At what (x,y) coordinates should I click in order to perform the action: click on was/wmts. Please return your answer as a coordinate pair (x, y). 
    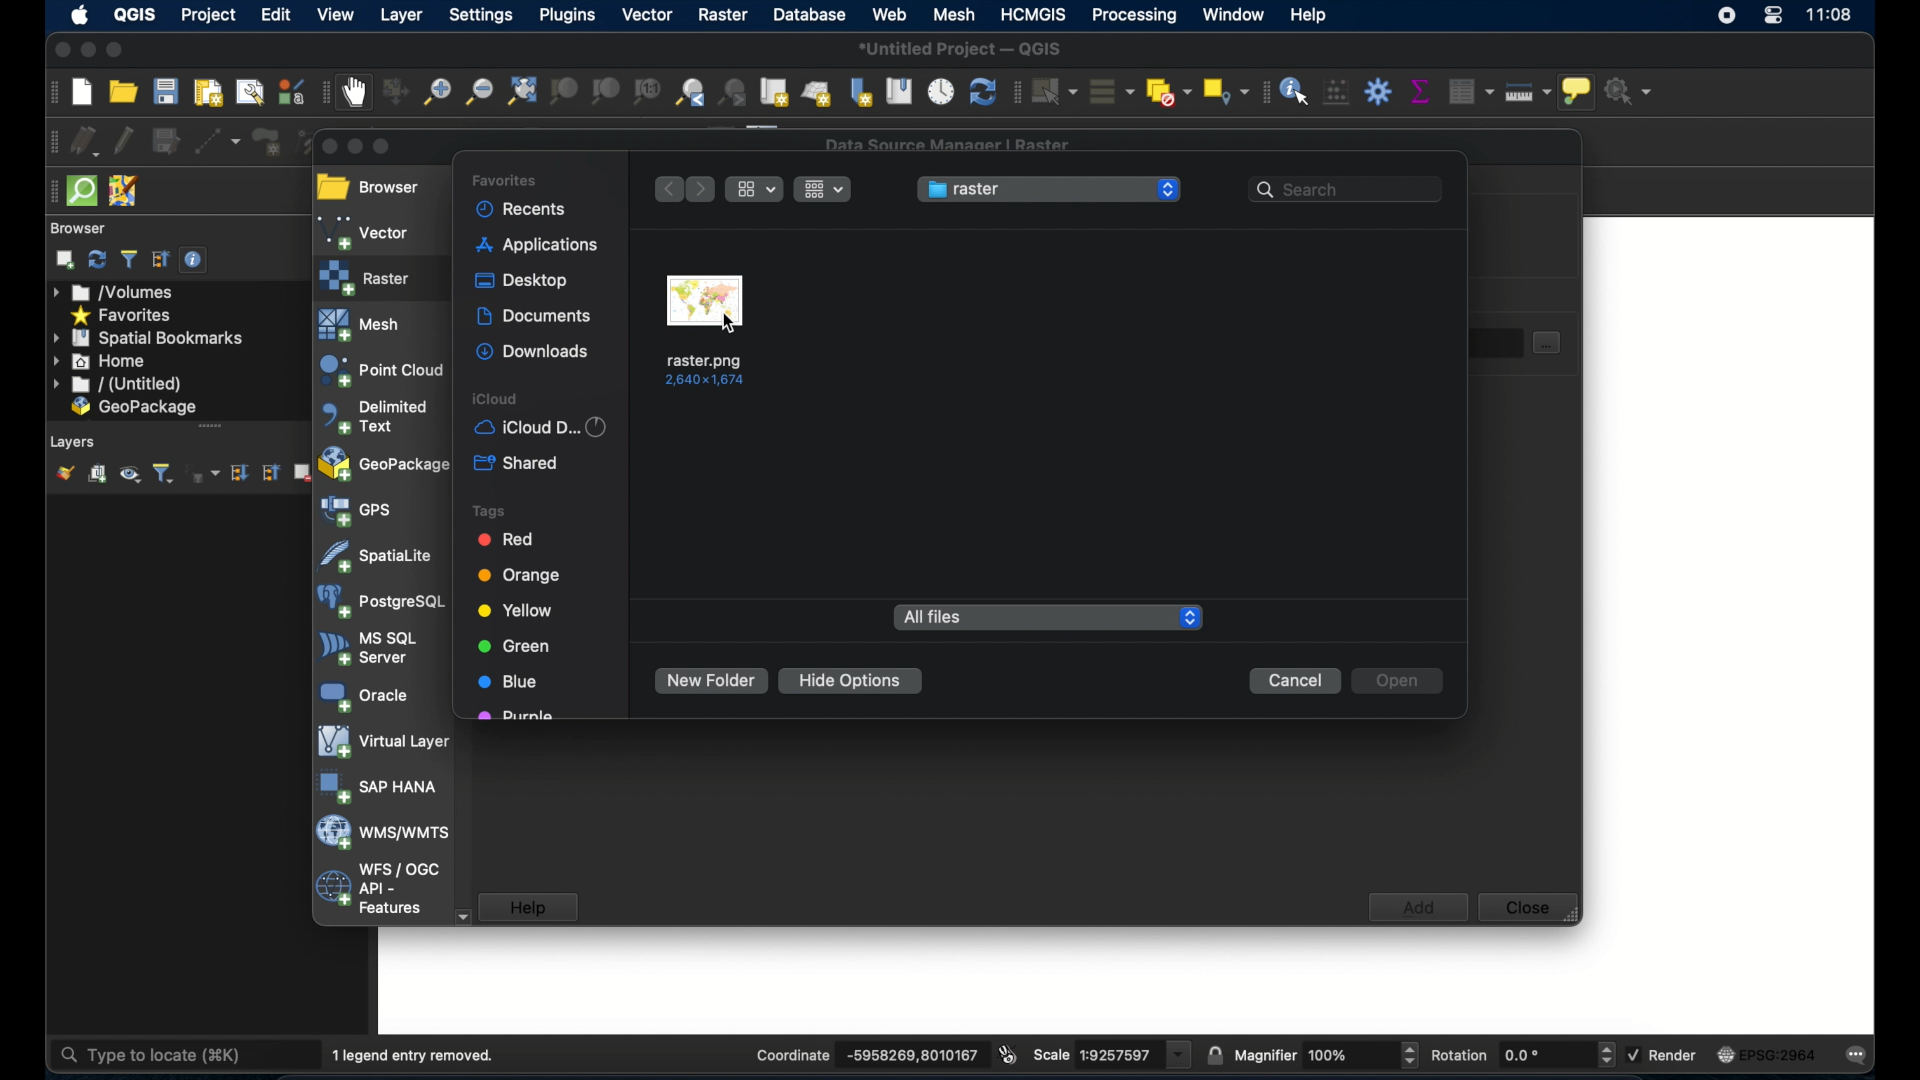
    Looking at the image, I should click on (385, 832).